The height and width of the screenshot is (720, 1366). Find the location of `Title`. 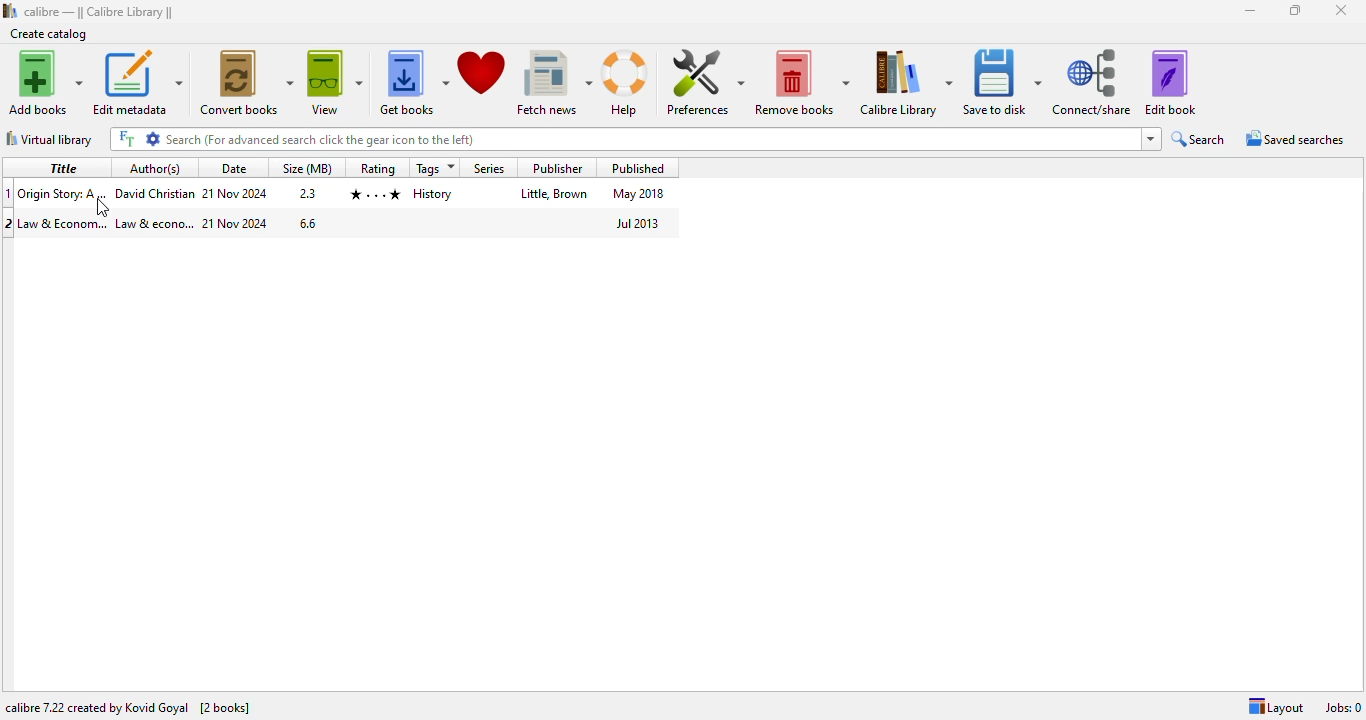

Title is located at coordinates (64, 192).